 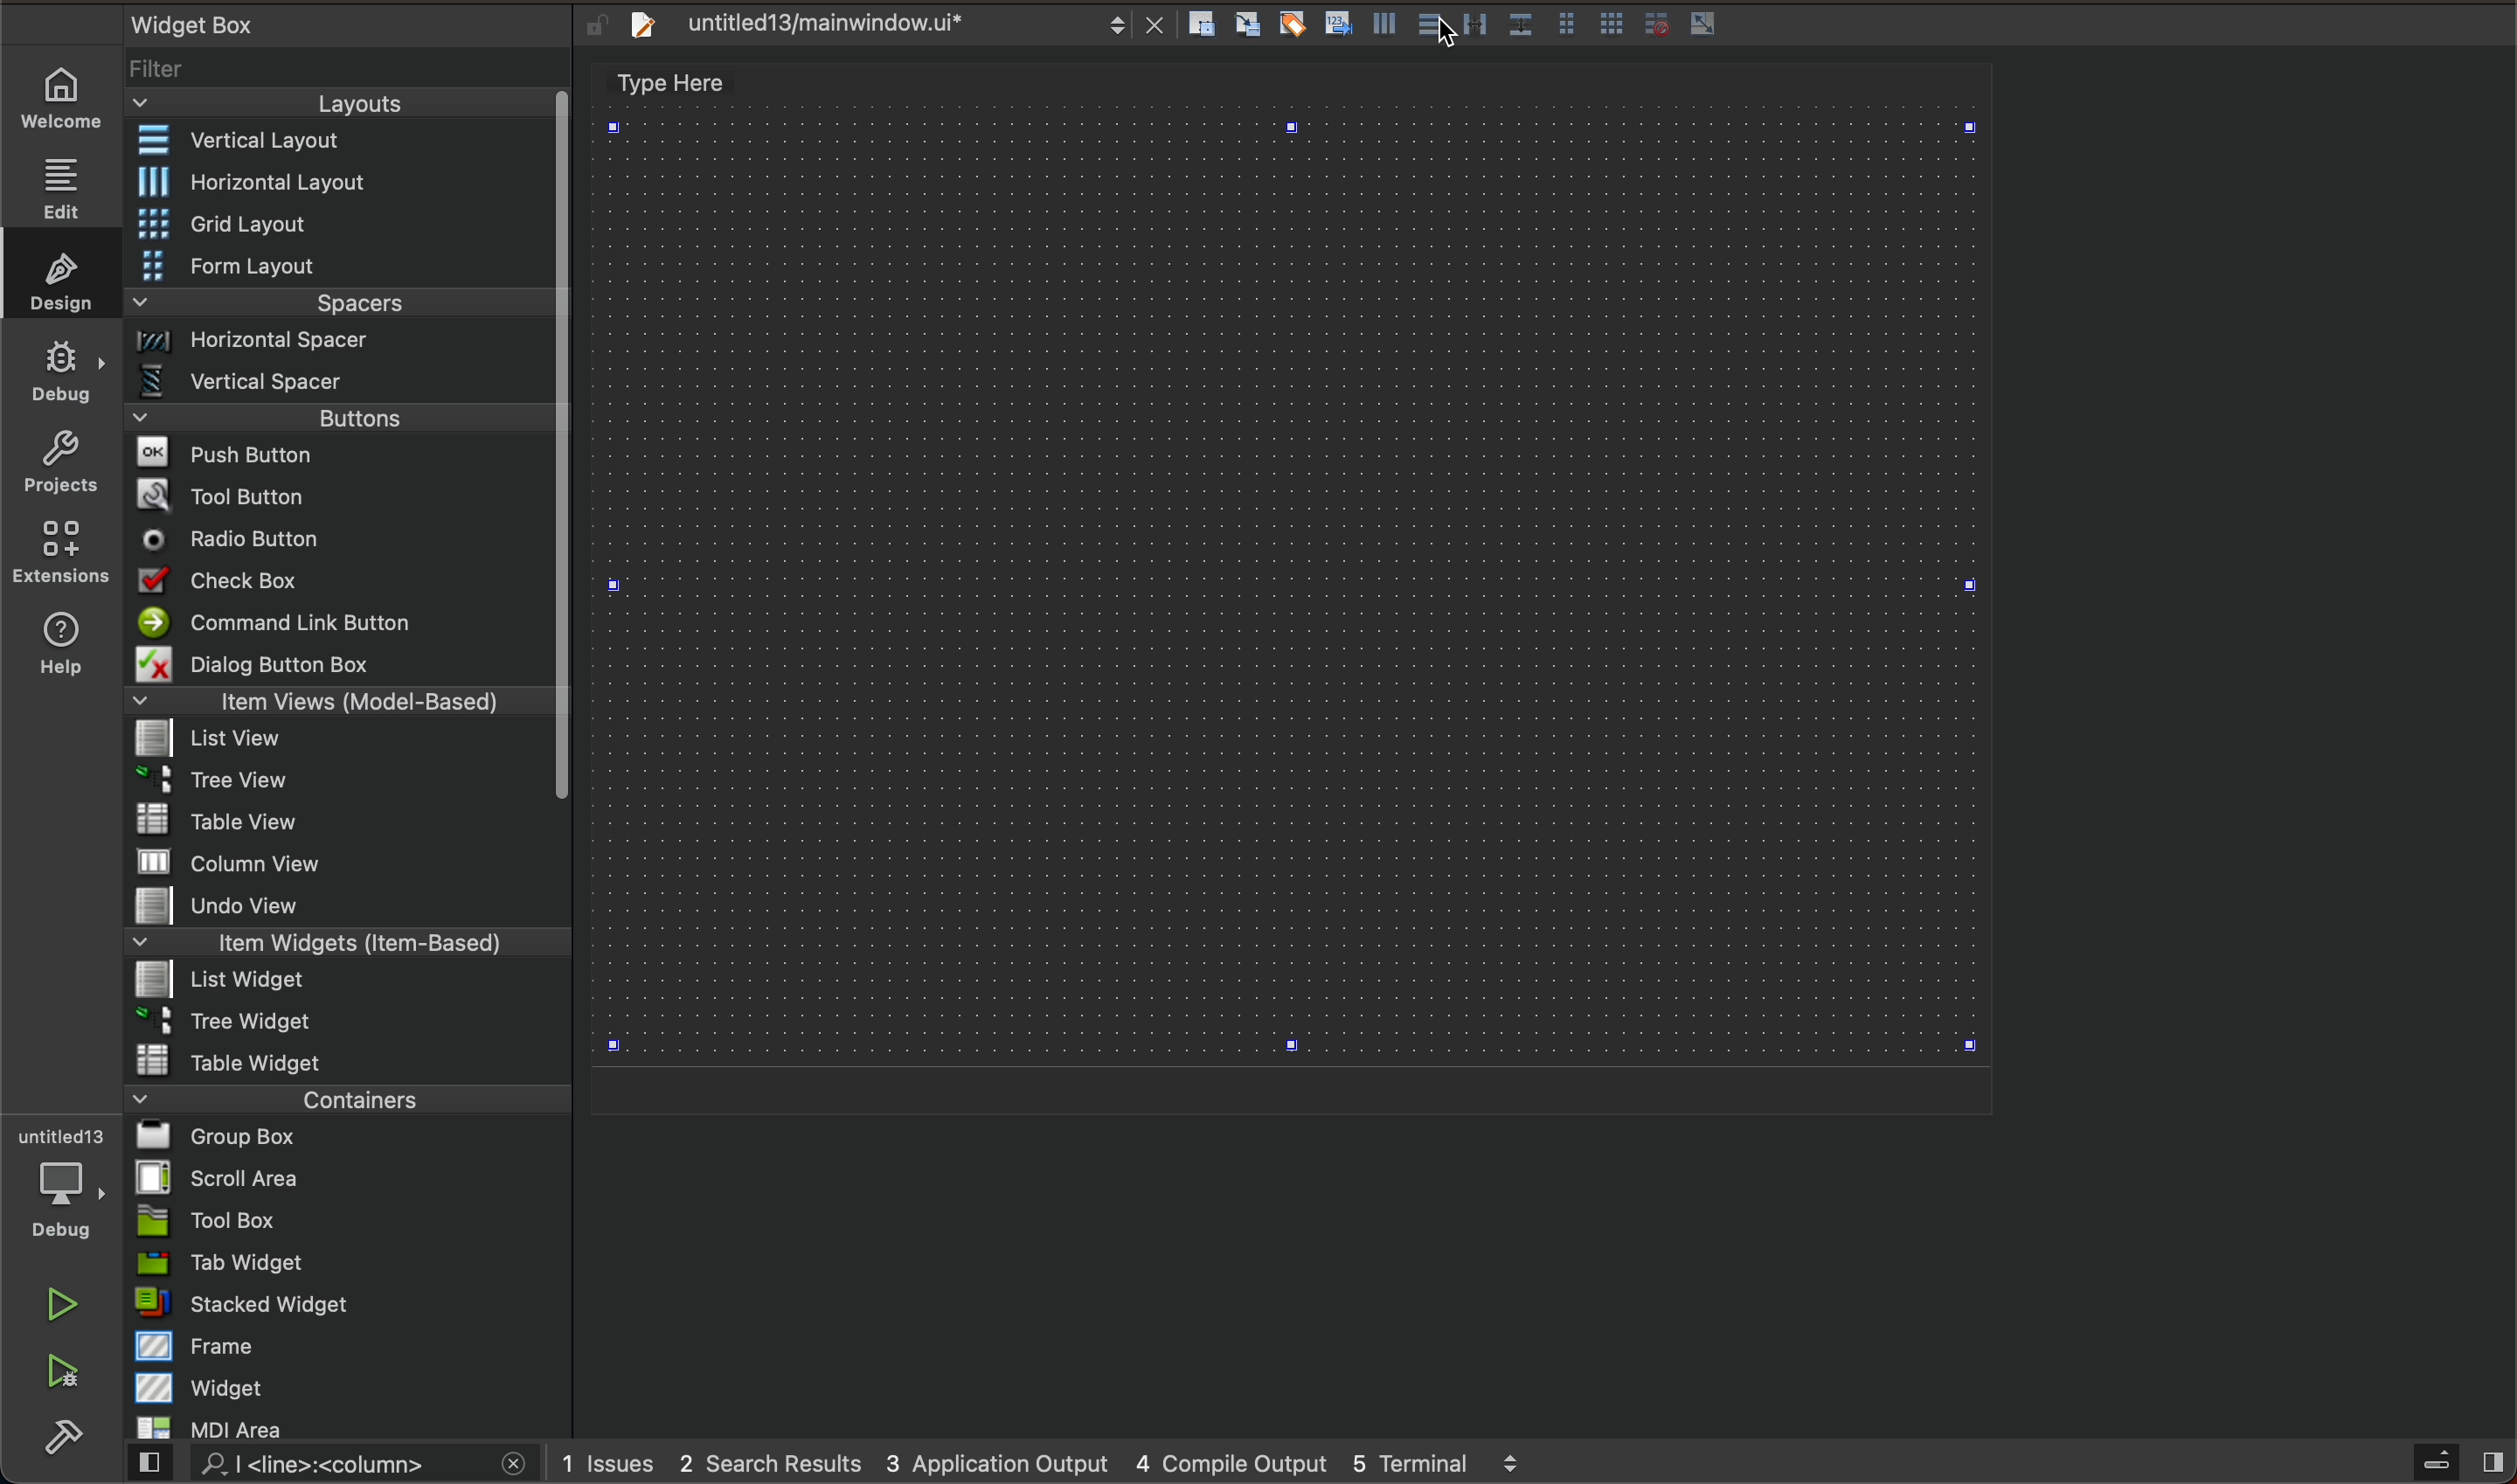 What do you see at coordinates (338, 537) in the screenshot?
I see `radio button` at bounding box center [338, 537].